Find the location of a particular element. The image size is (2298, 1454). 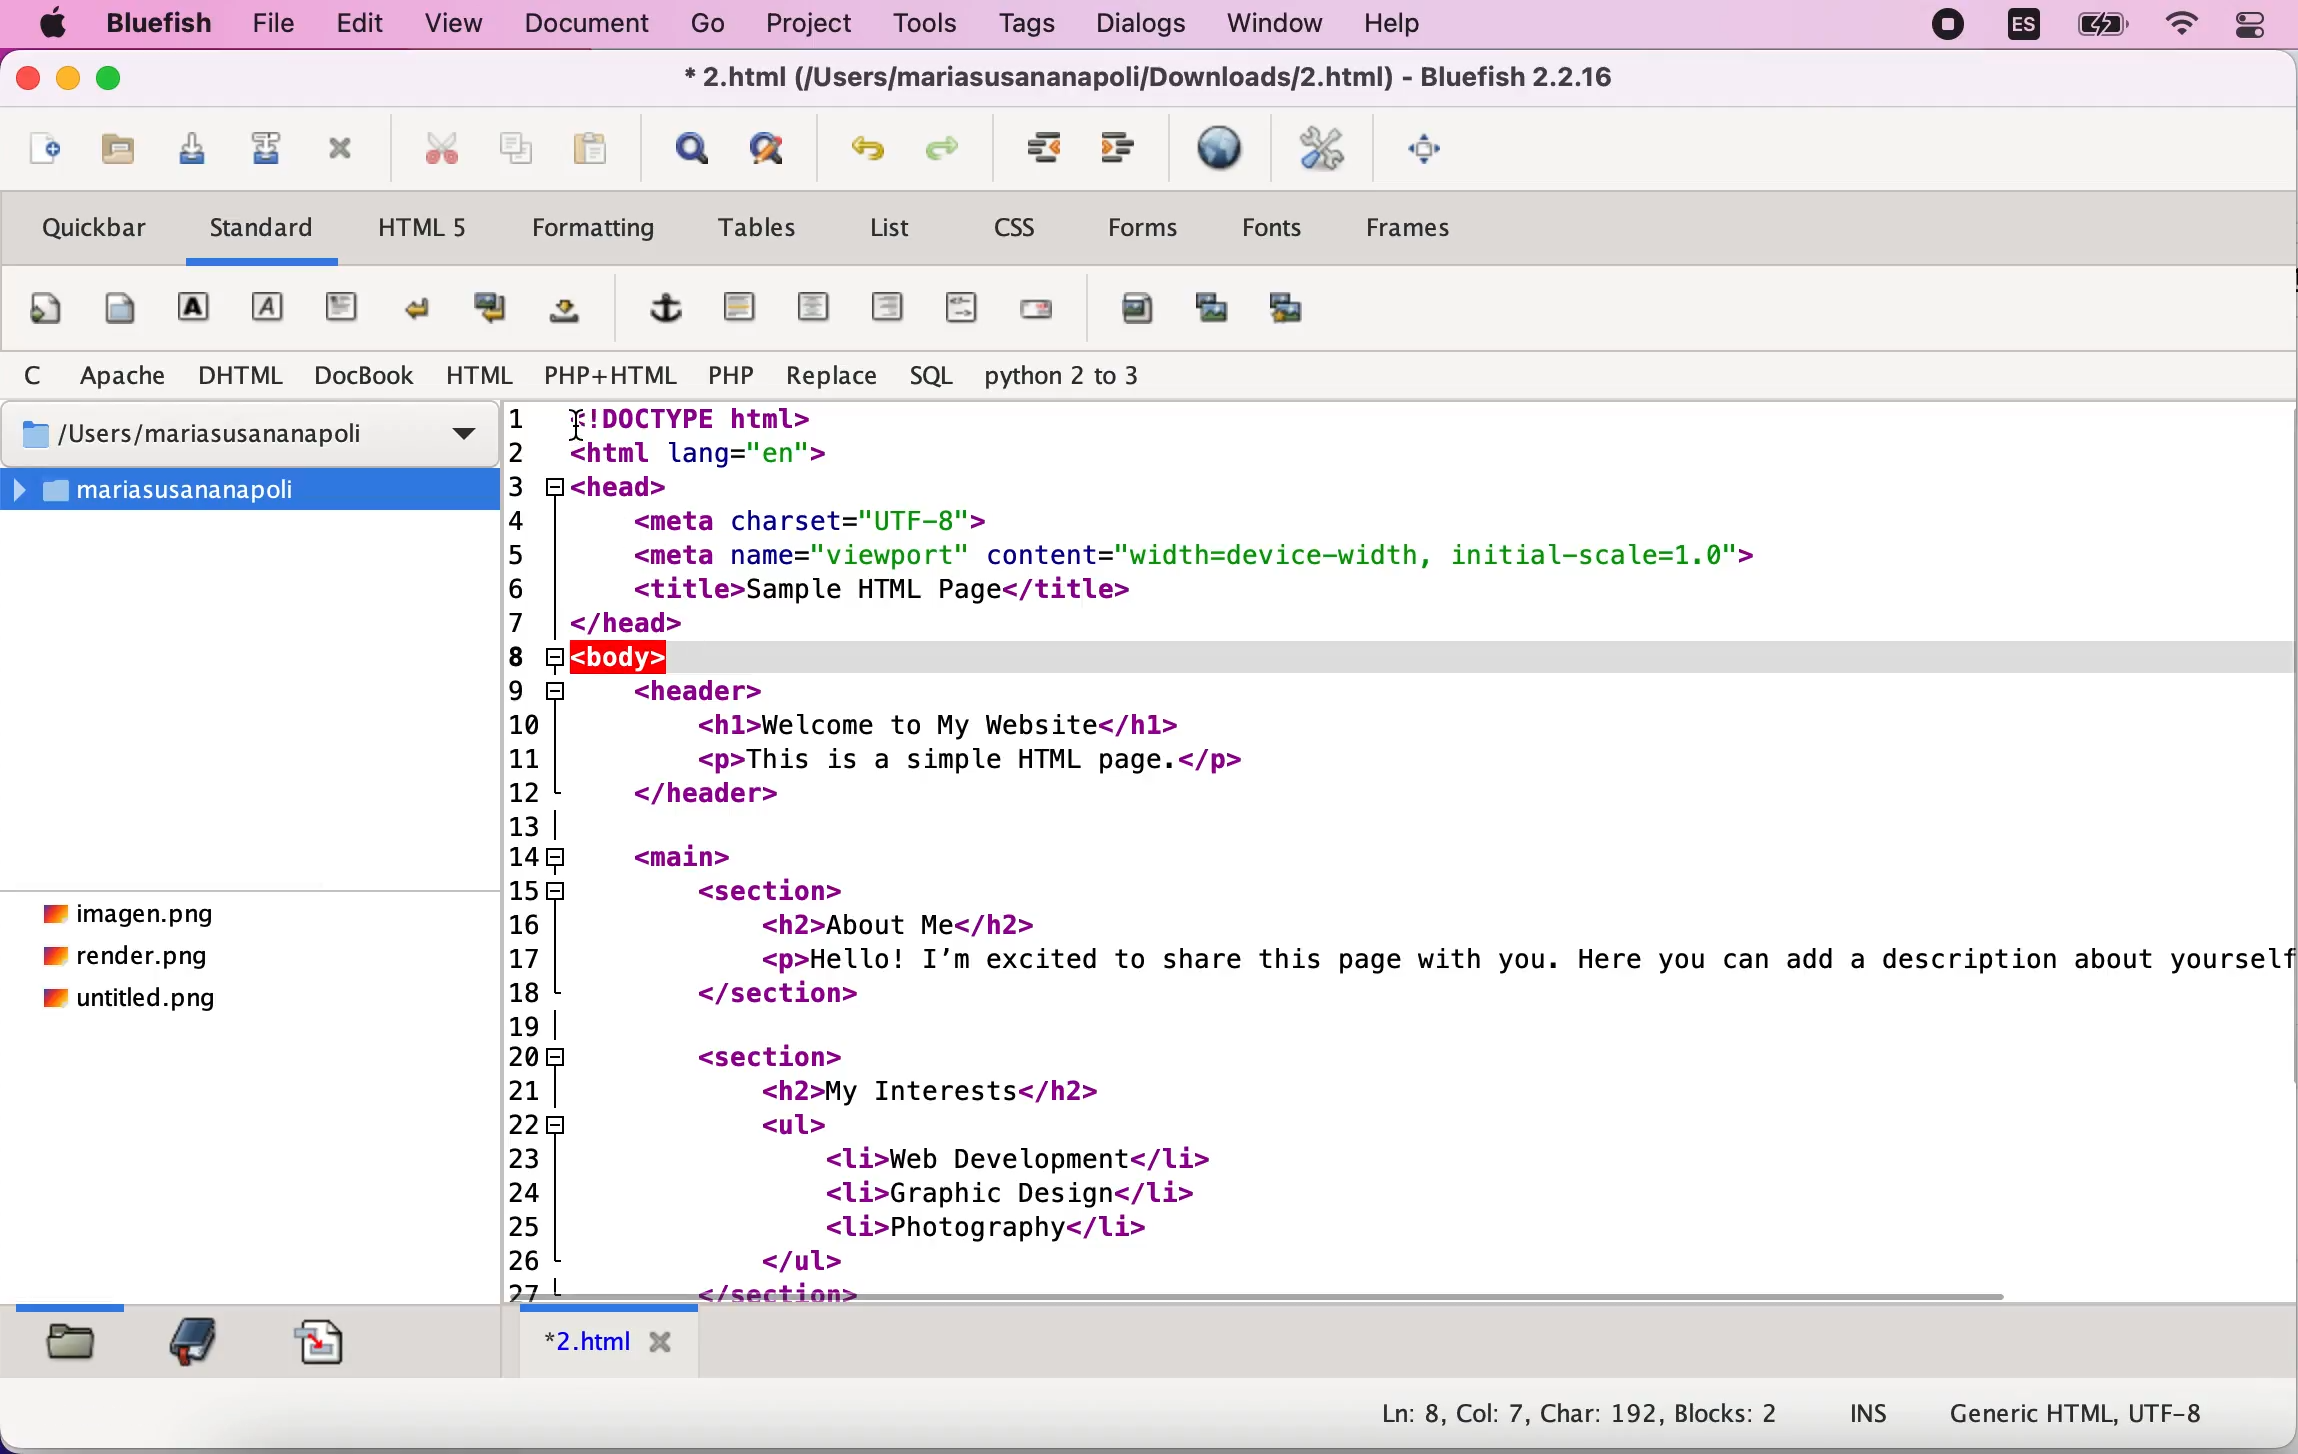

c is located at coordinates (34, 375).